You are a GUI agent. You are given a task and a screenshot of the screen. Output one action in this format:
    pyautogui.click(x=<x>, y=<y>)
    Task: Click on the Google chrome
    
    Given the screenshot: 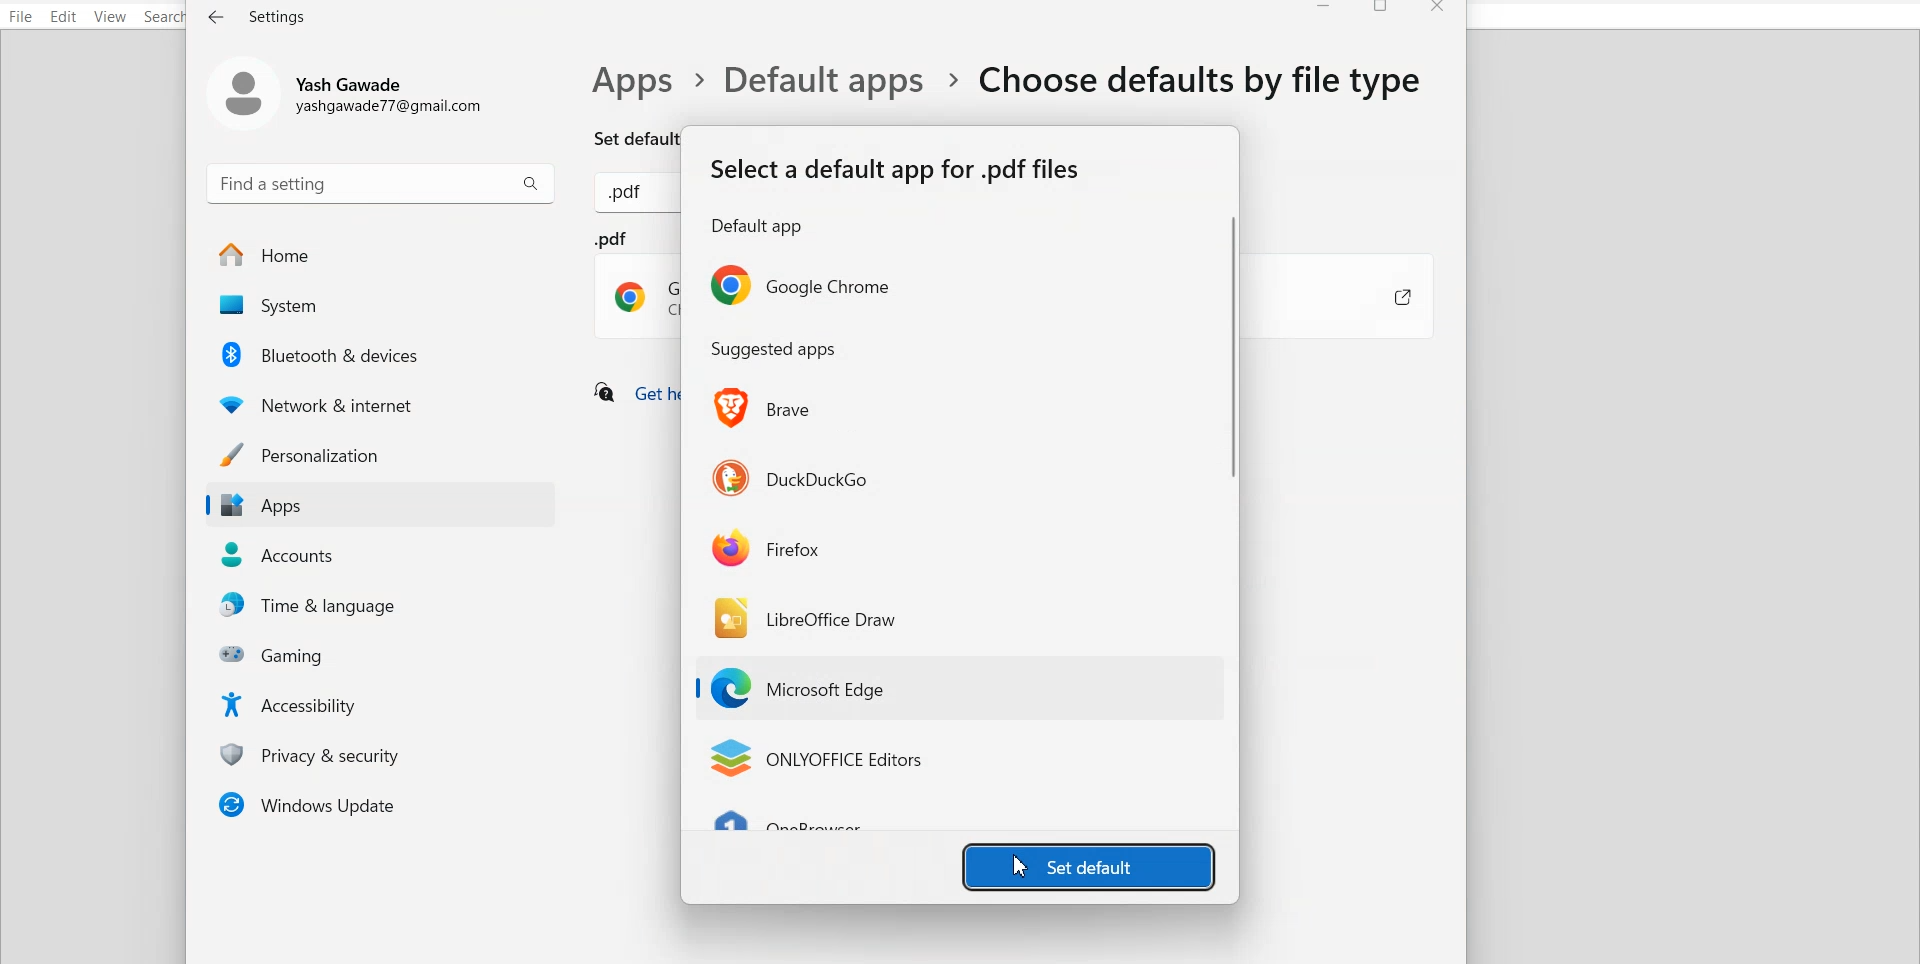 What is the action you would take?
    pyautogui.click(x=798, y=285)
    